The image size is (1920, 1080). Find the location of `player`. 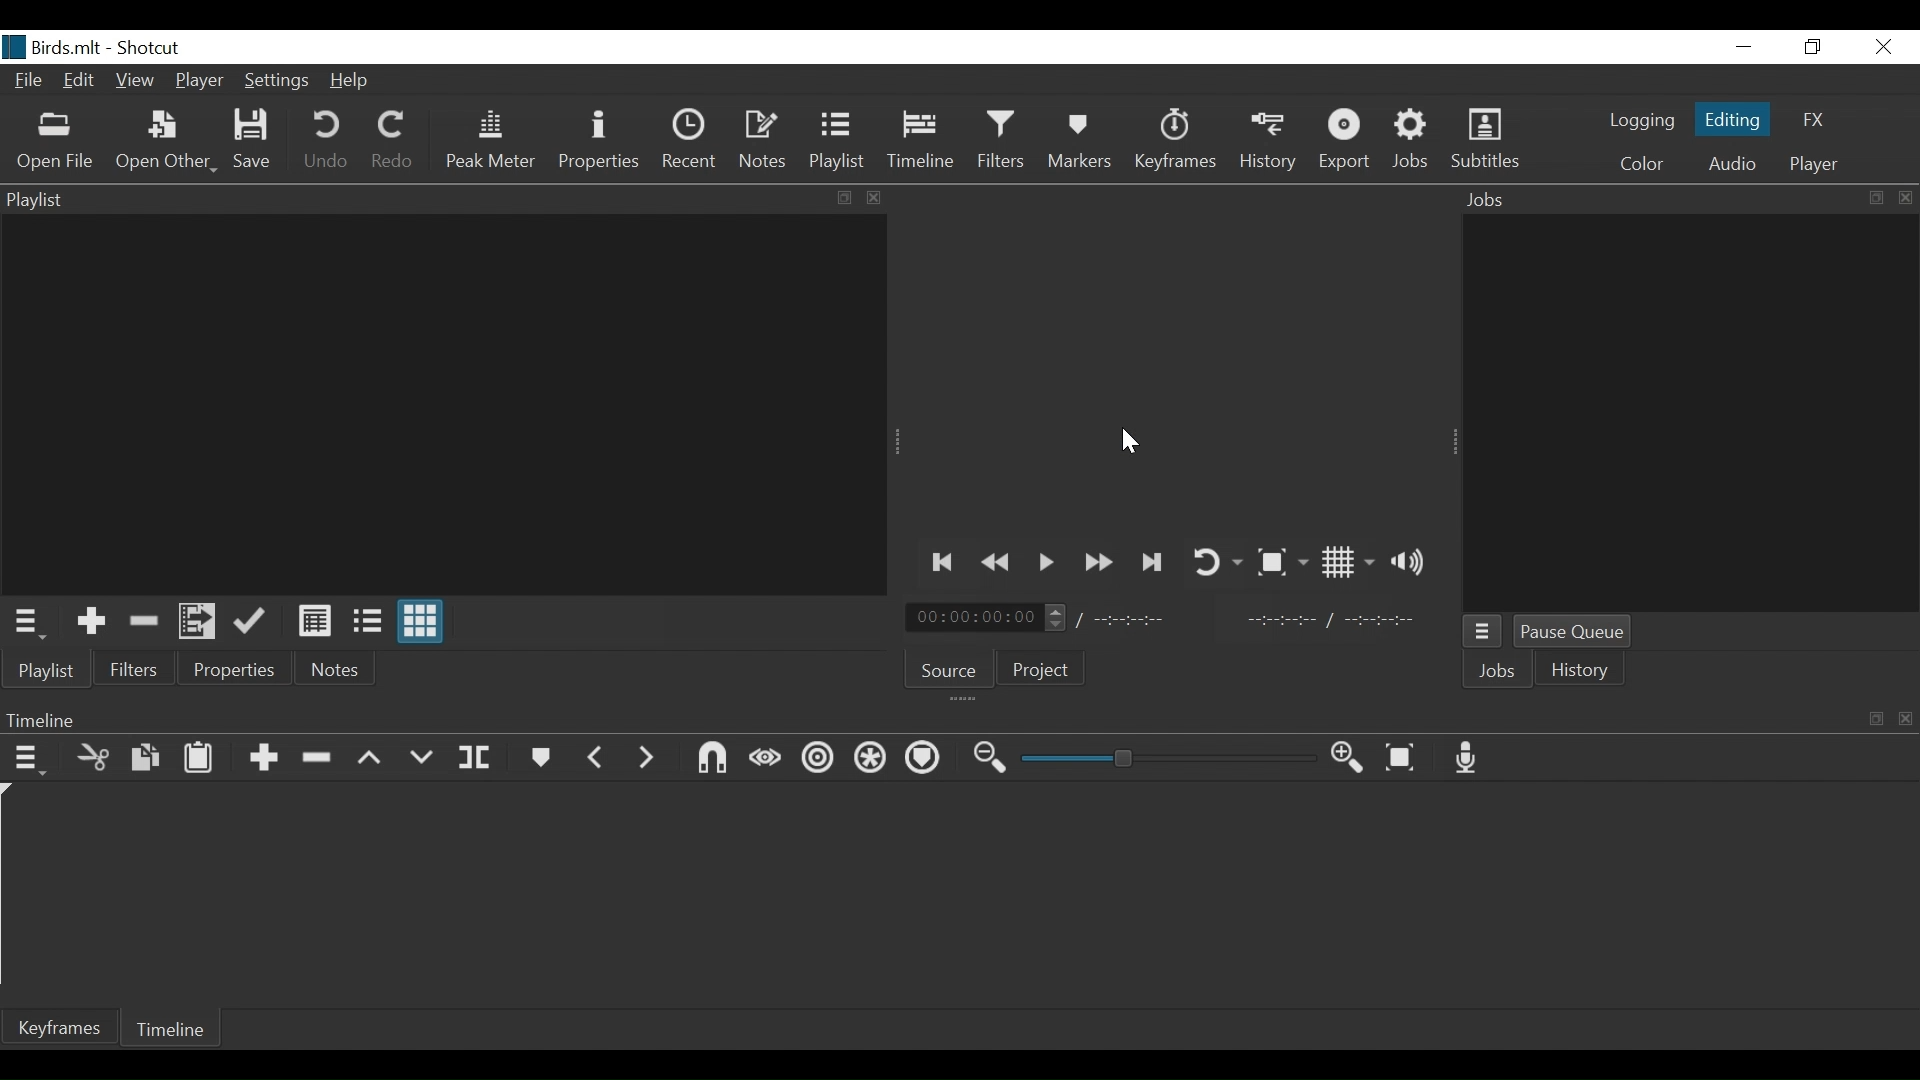

player is located at coordinates (1810, 164).